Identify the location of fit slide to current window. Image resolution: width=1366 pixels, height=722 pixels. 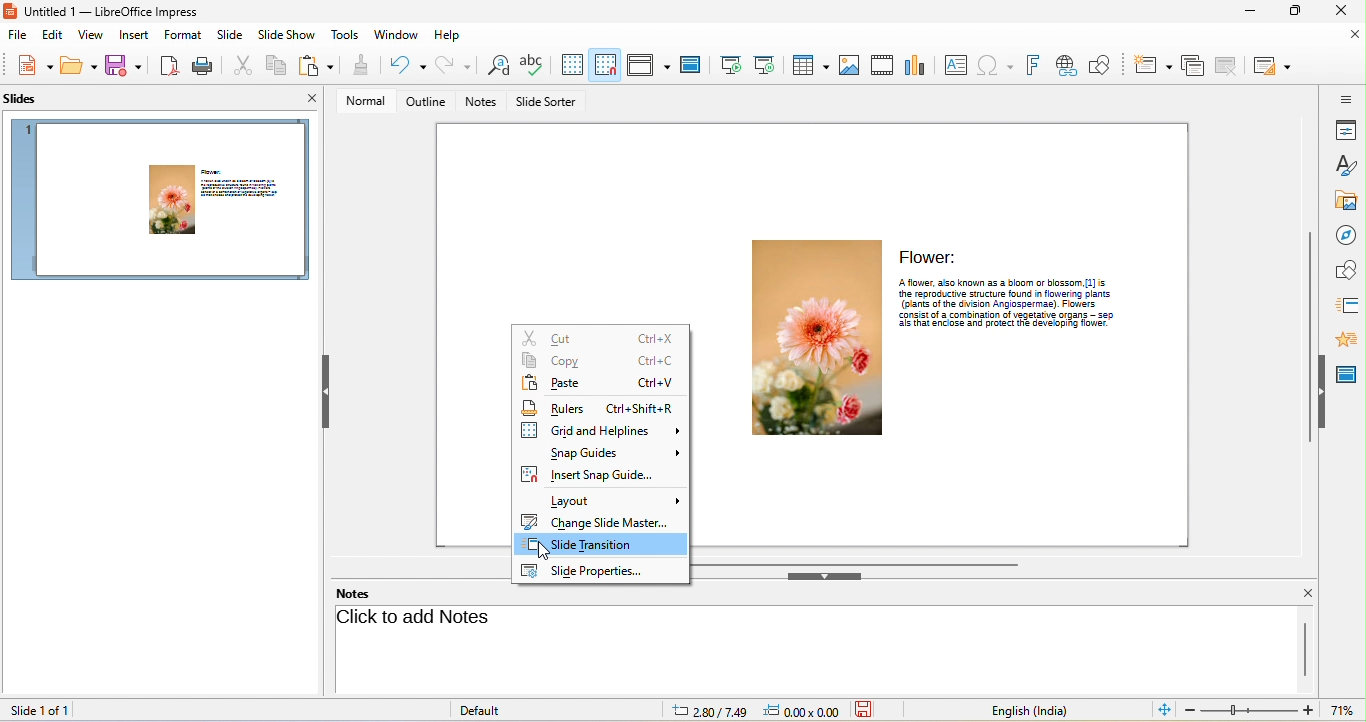
(1162, 710).